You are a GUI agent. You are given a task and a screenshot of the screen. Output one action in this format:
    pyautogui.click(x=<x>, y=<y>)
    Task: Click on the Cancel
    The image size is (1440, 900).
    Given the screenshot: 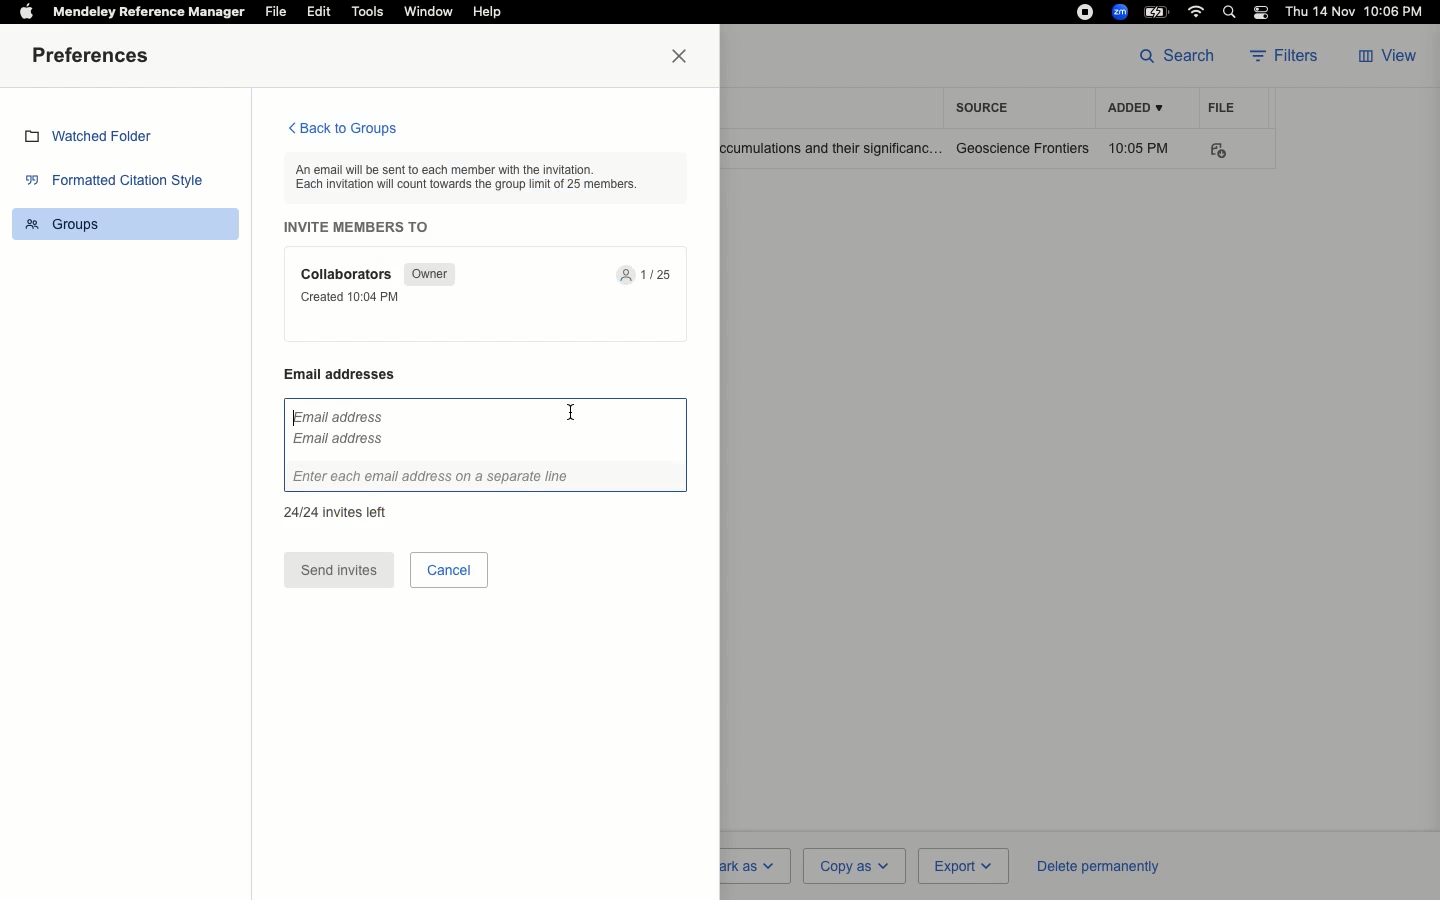 What is the action you would take?
    pyautogui.click(x=449, y=569)
    